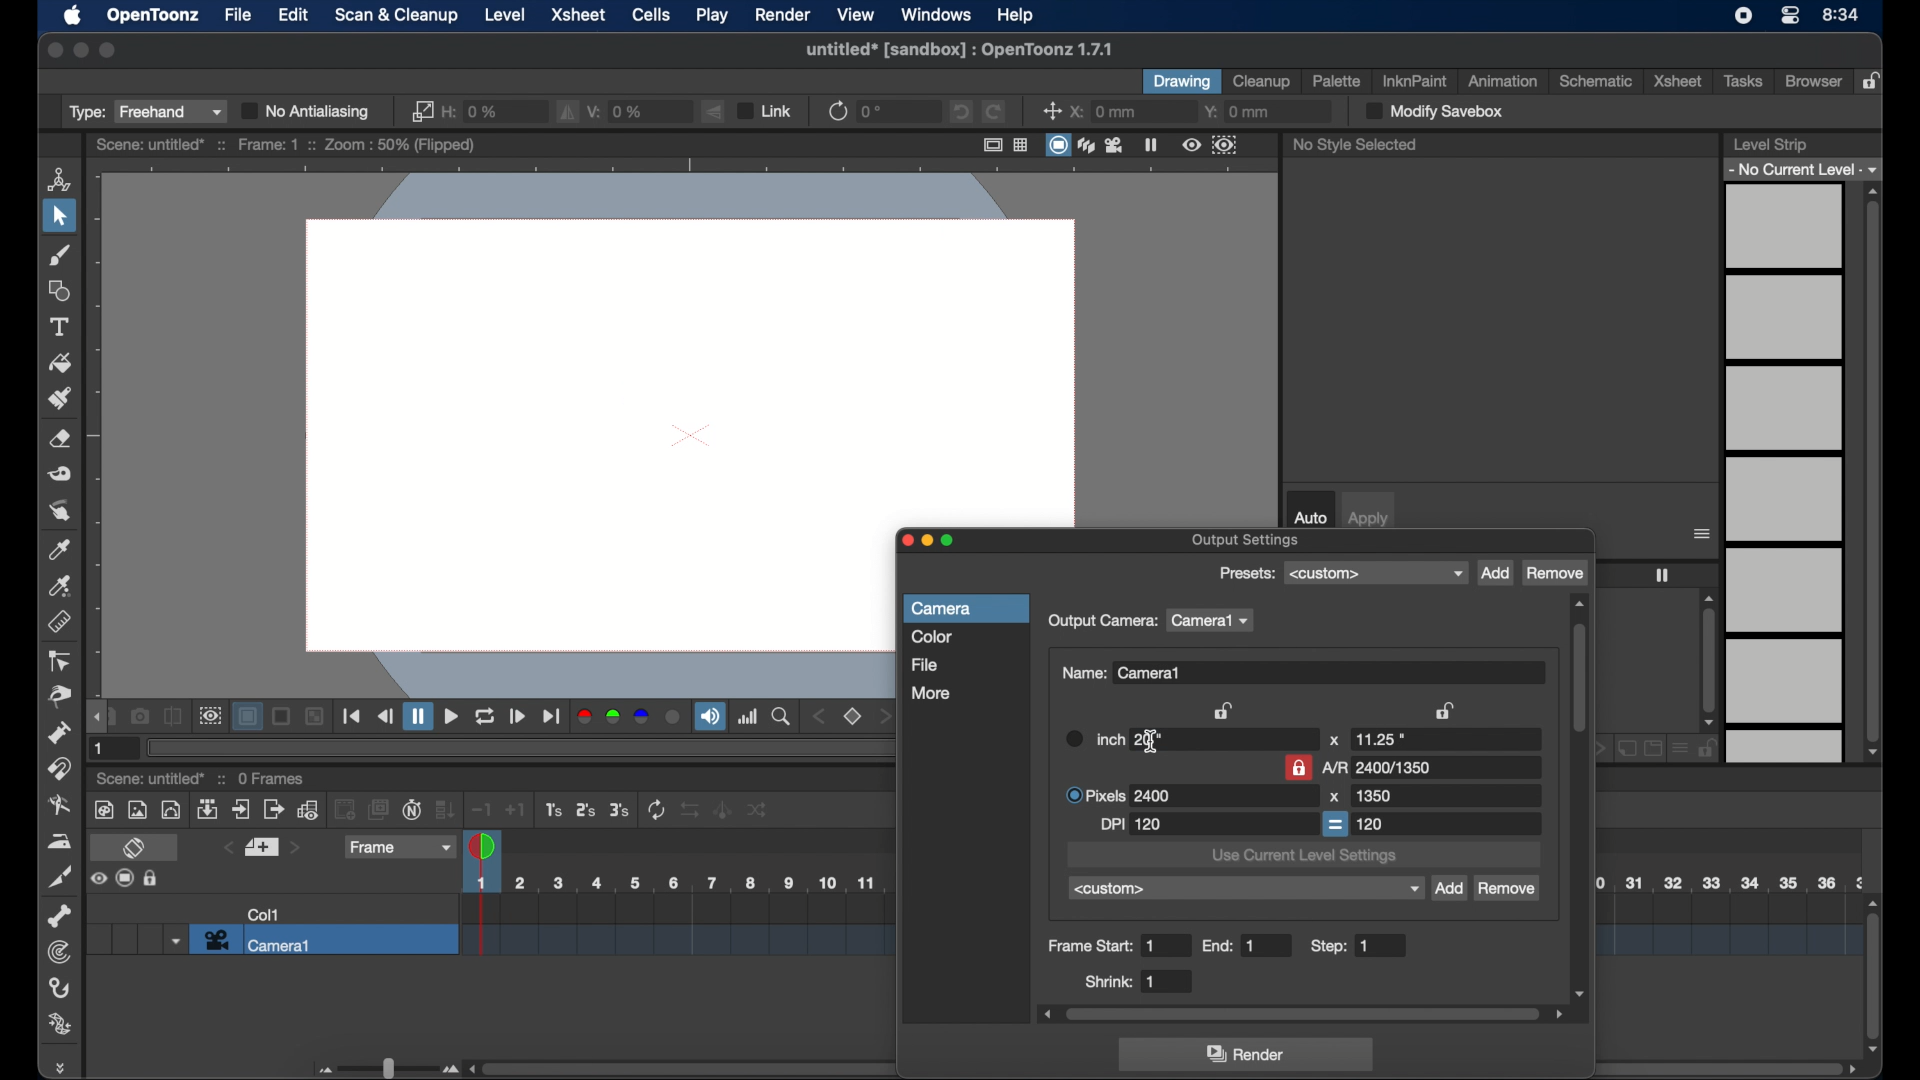 Image resolution: width=1920 pixels, height=1080 pixels. What do you see at coordinates (1210, 145) in the screenshot?
I see `preview` at bounding box center [1210, 145].